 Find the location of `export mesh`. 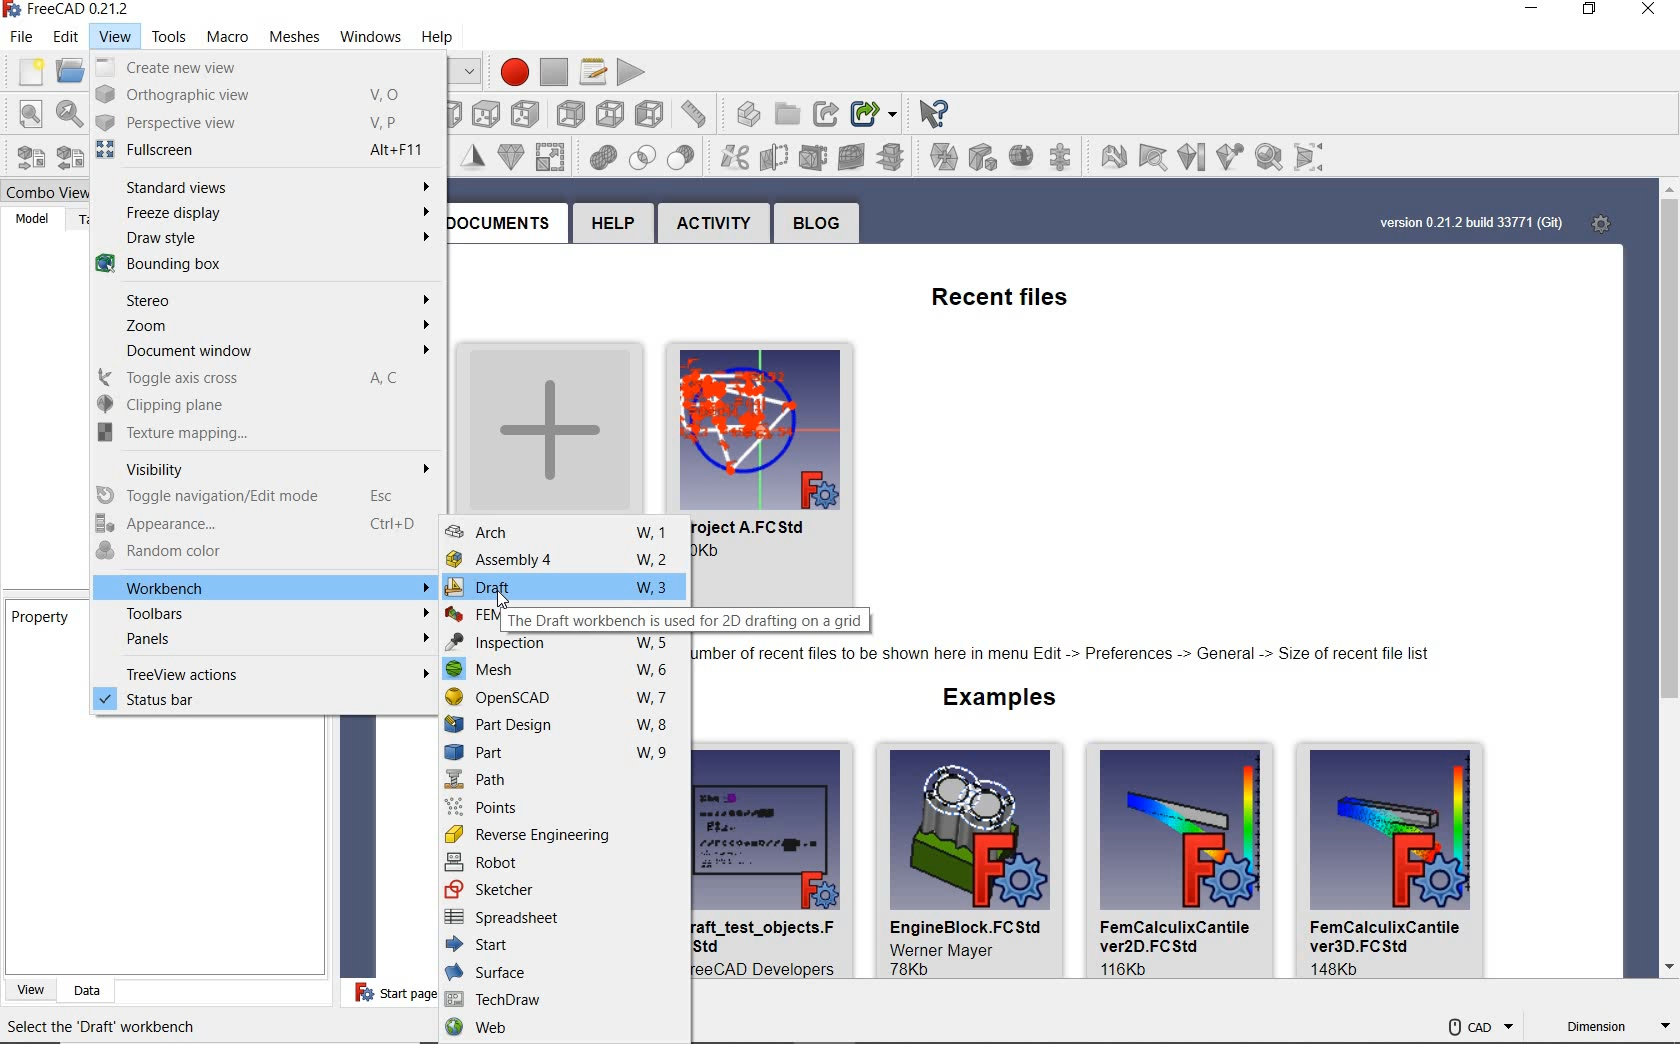

export mesh is located at coordinates (67, 156).